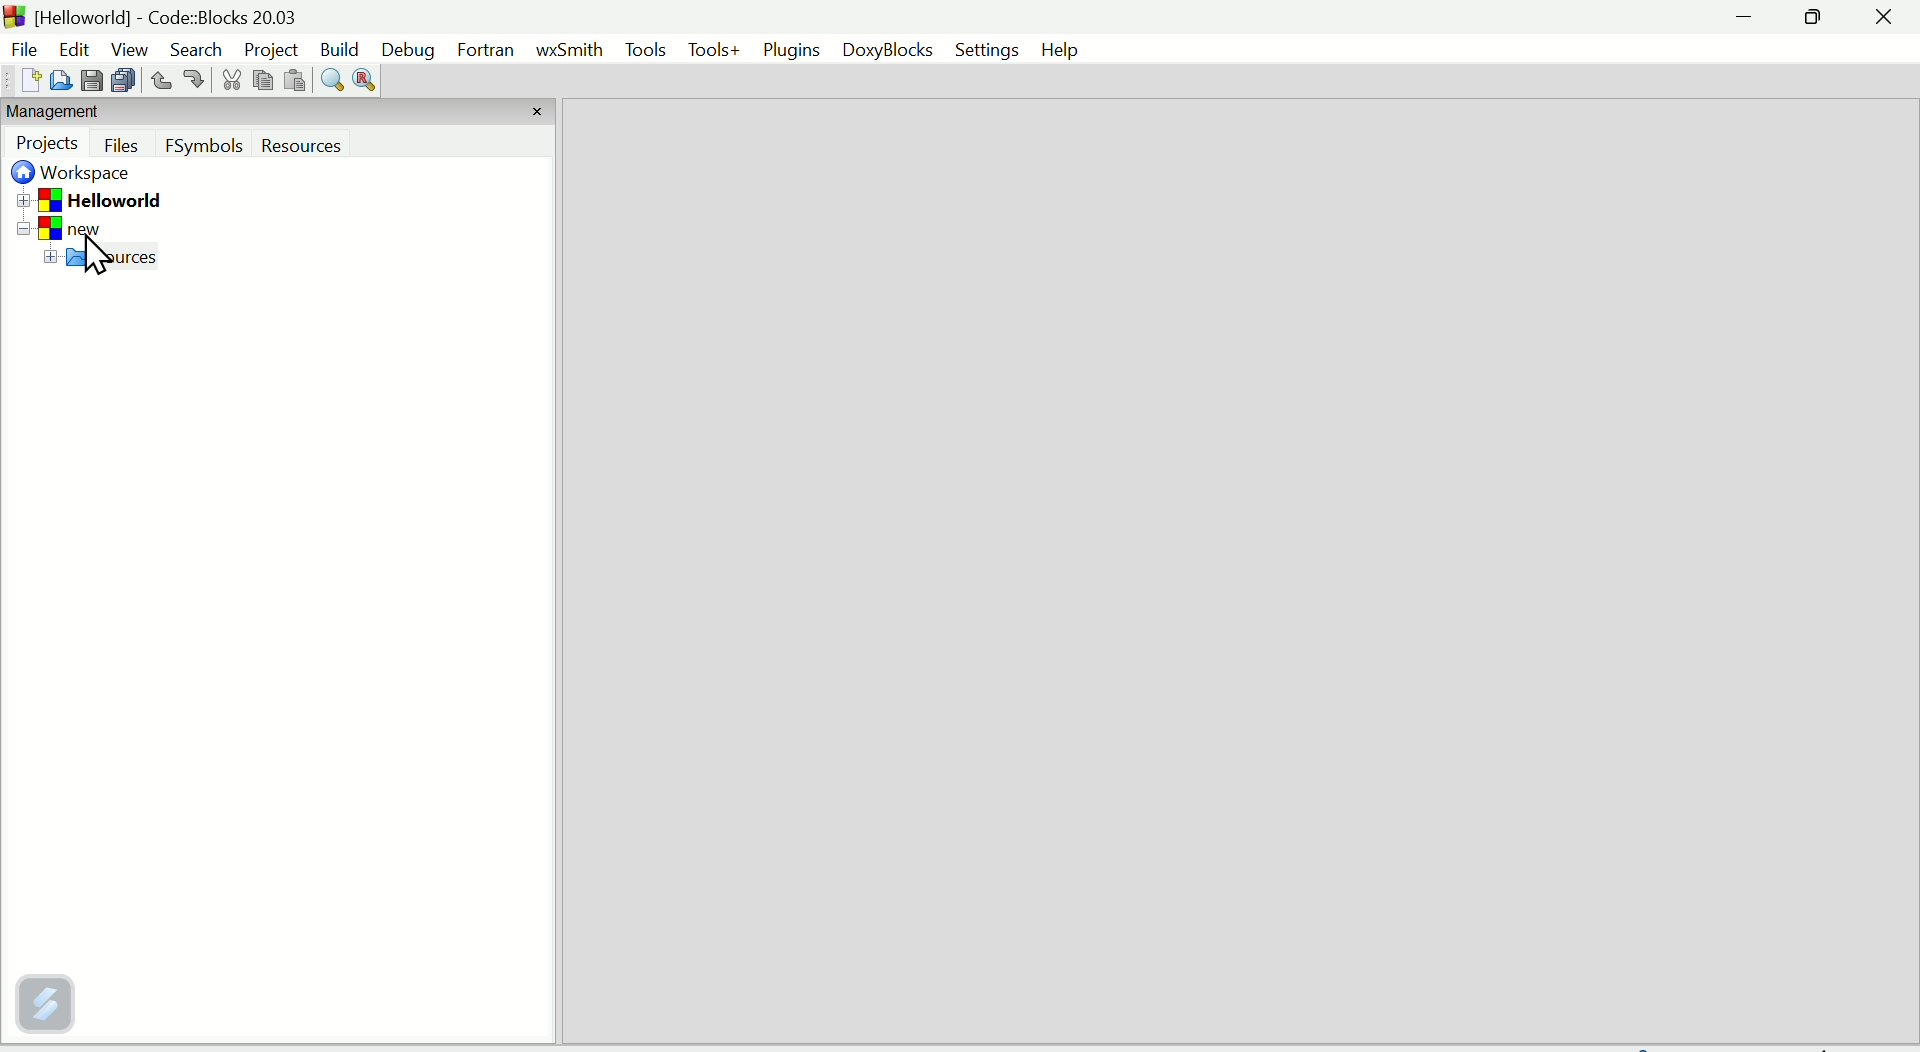 The height and width of the screenshot is (1052, 1920). I want to click on Build, so click(342, 47).